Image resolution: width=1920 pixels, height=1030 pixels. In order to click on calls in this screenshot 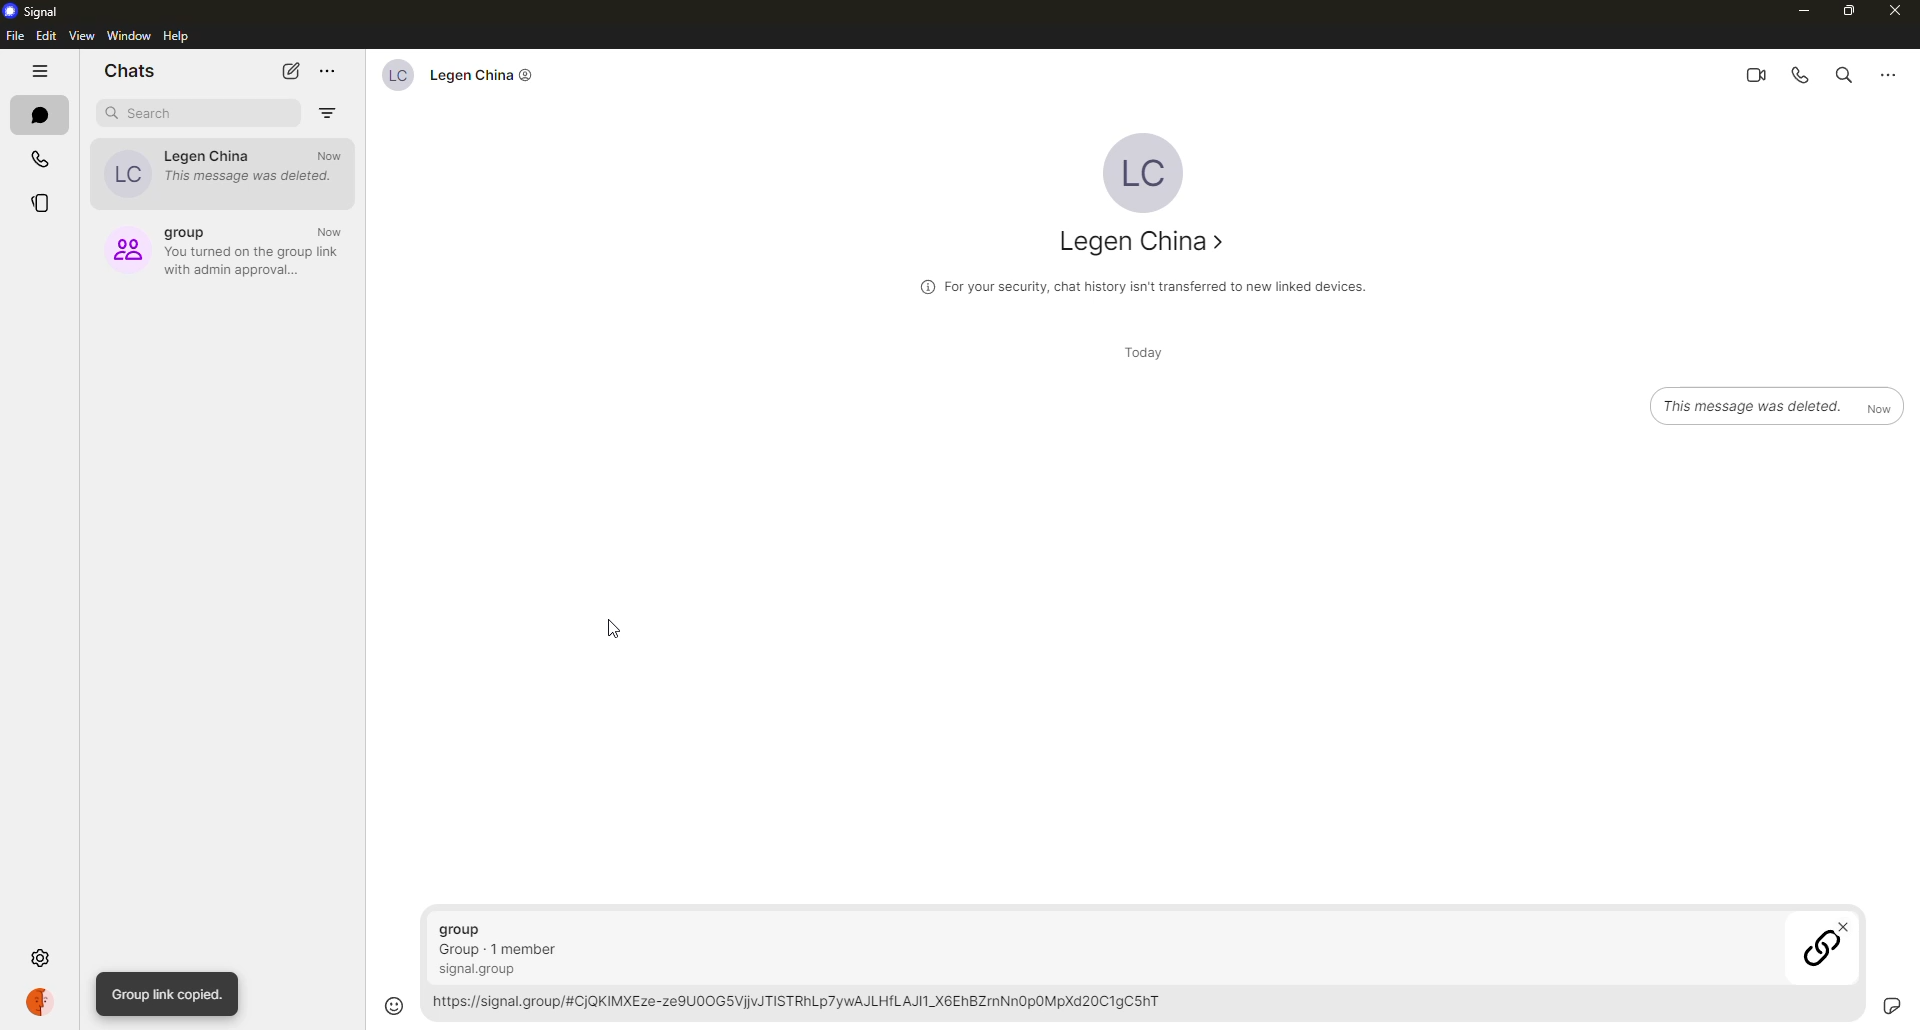, I will do `click(42, 160)`.